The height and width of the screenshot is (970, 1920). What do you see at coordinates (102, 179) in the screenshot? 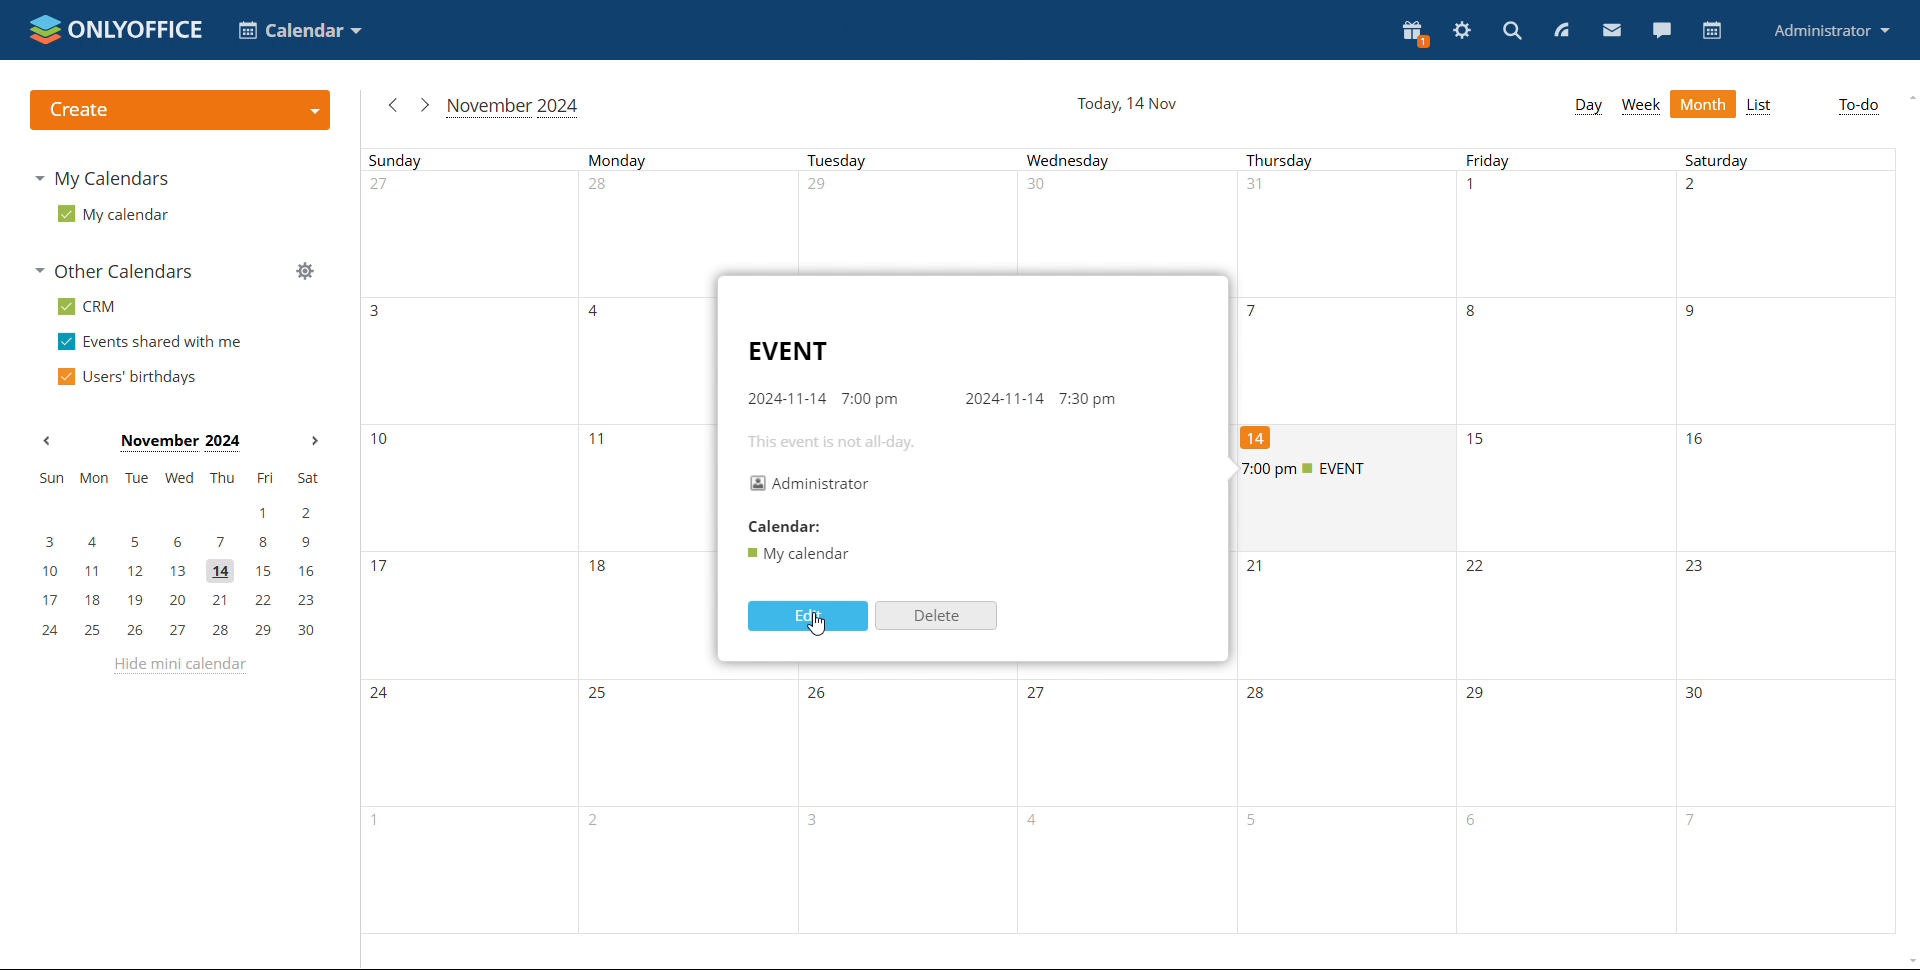
I see `my calendars` at bounding box center [102, 179].